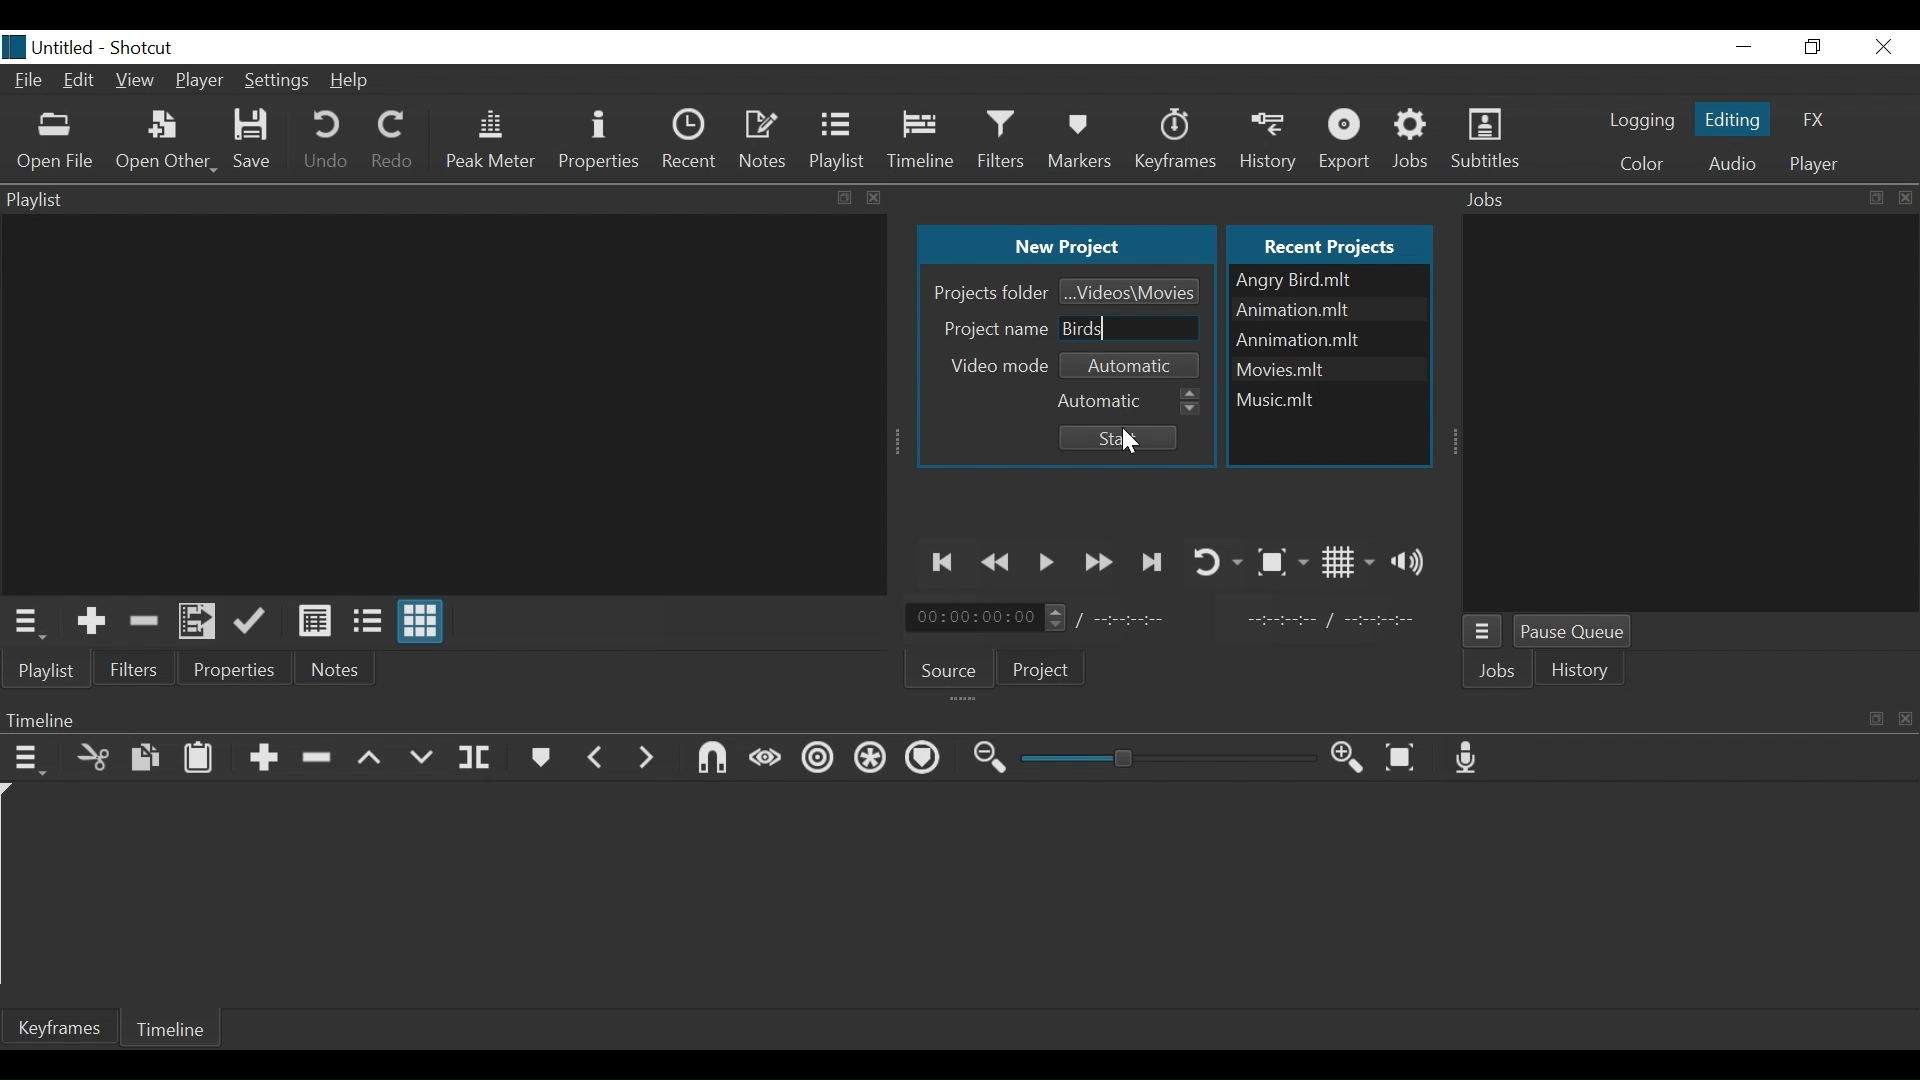 This screenshot has height=1080, width=1920. What do you see at coordinates (764, 758) in the screenshot?
I see `Scrub wile dragging` at bounding box center [764, 758].